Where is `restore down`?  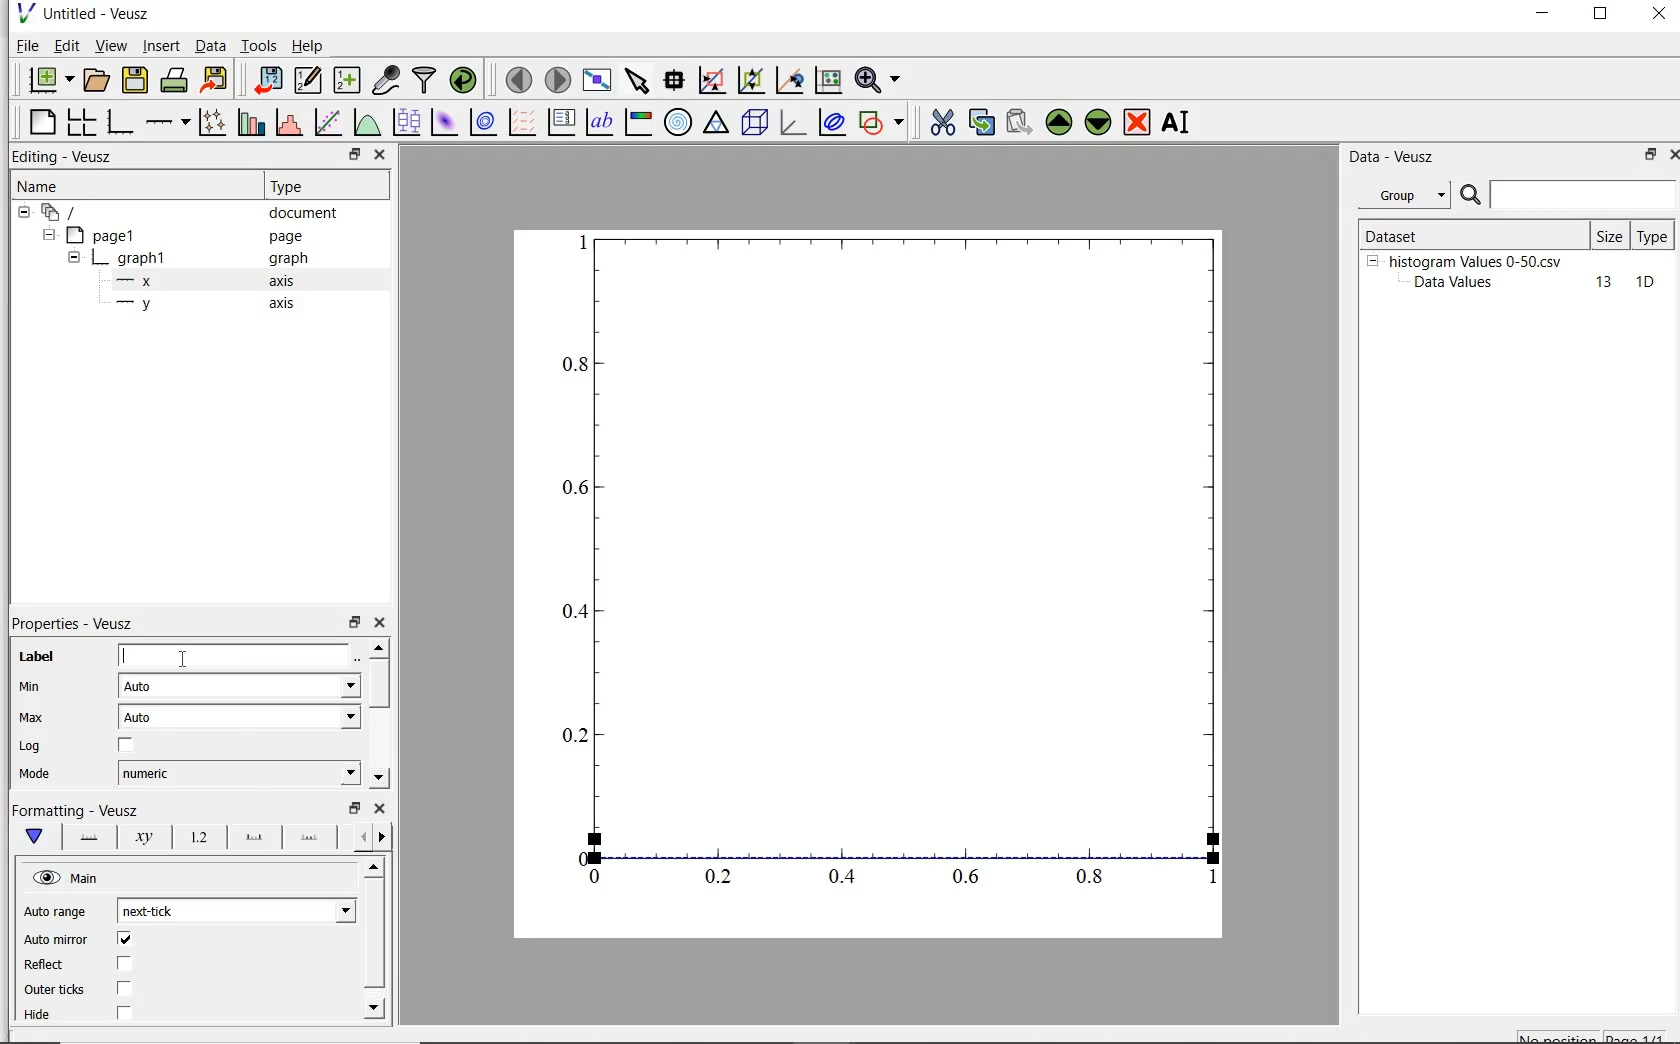 restore down is located at coordinates (355, 623).